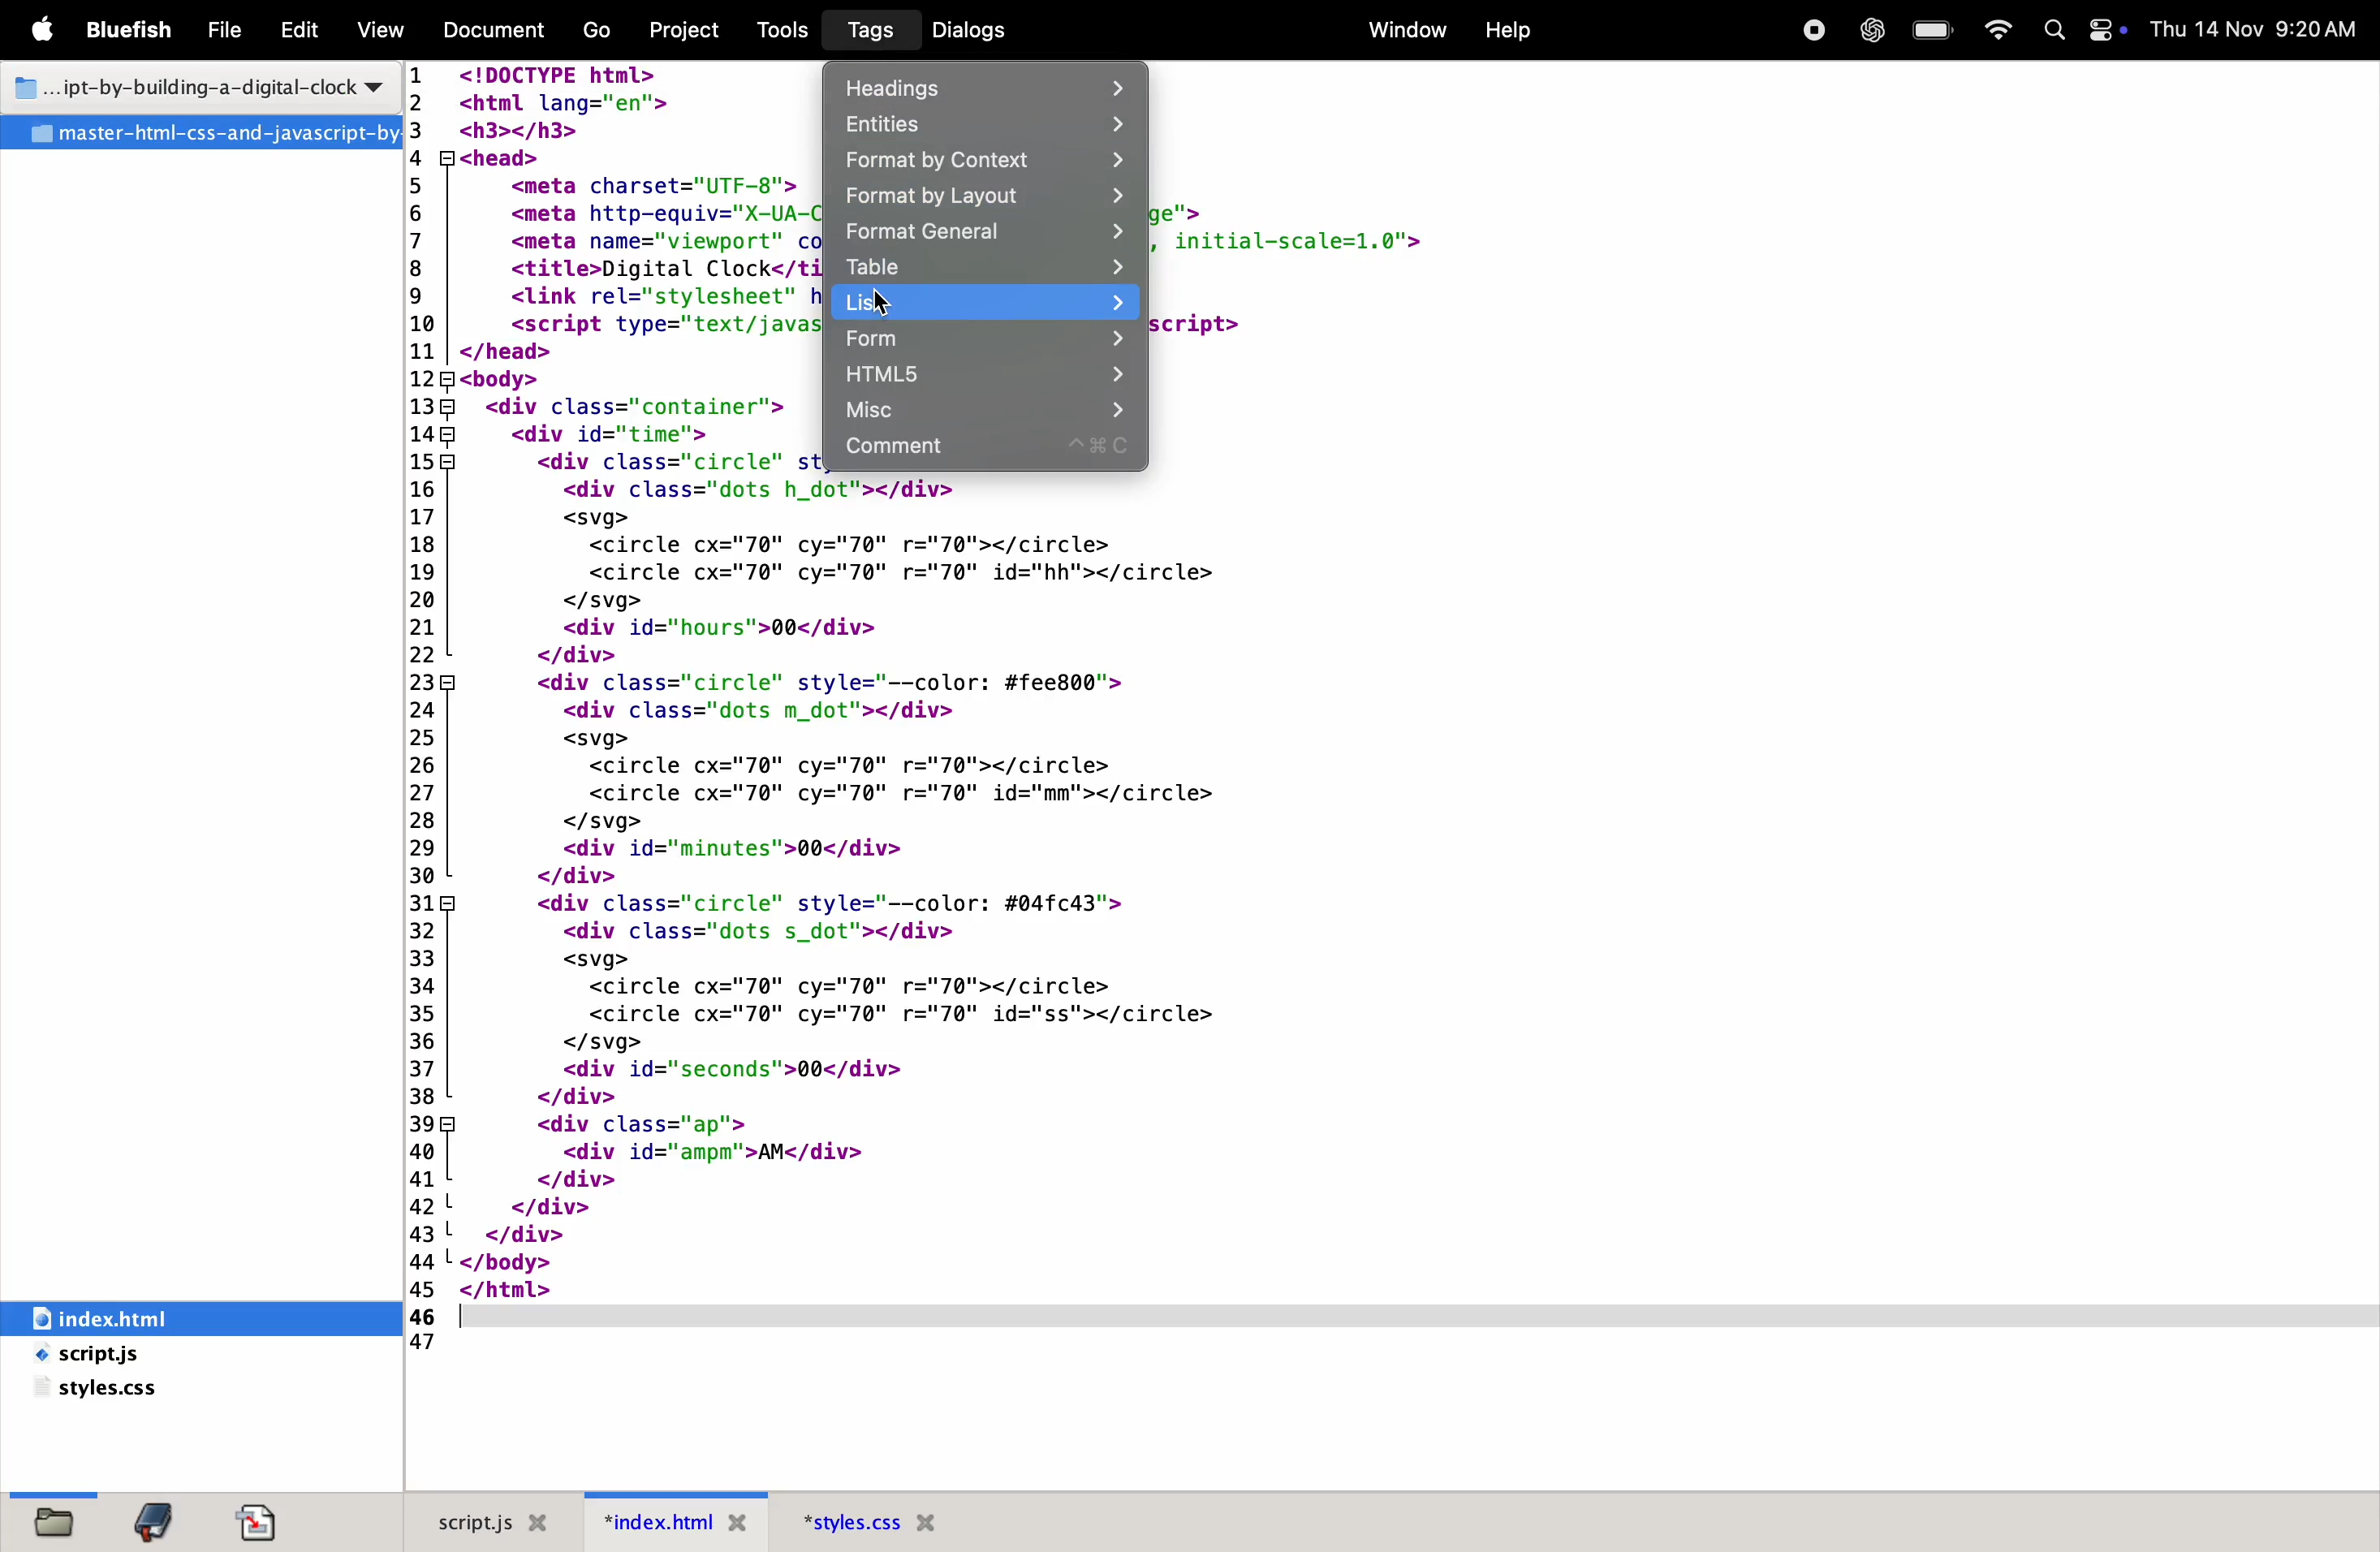  I want to click on index.html, so click(677, 1521).